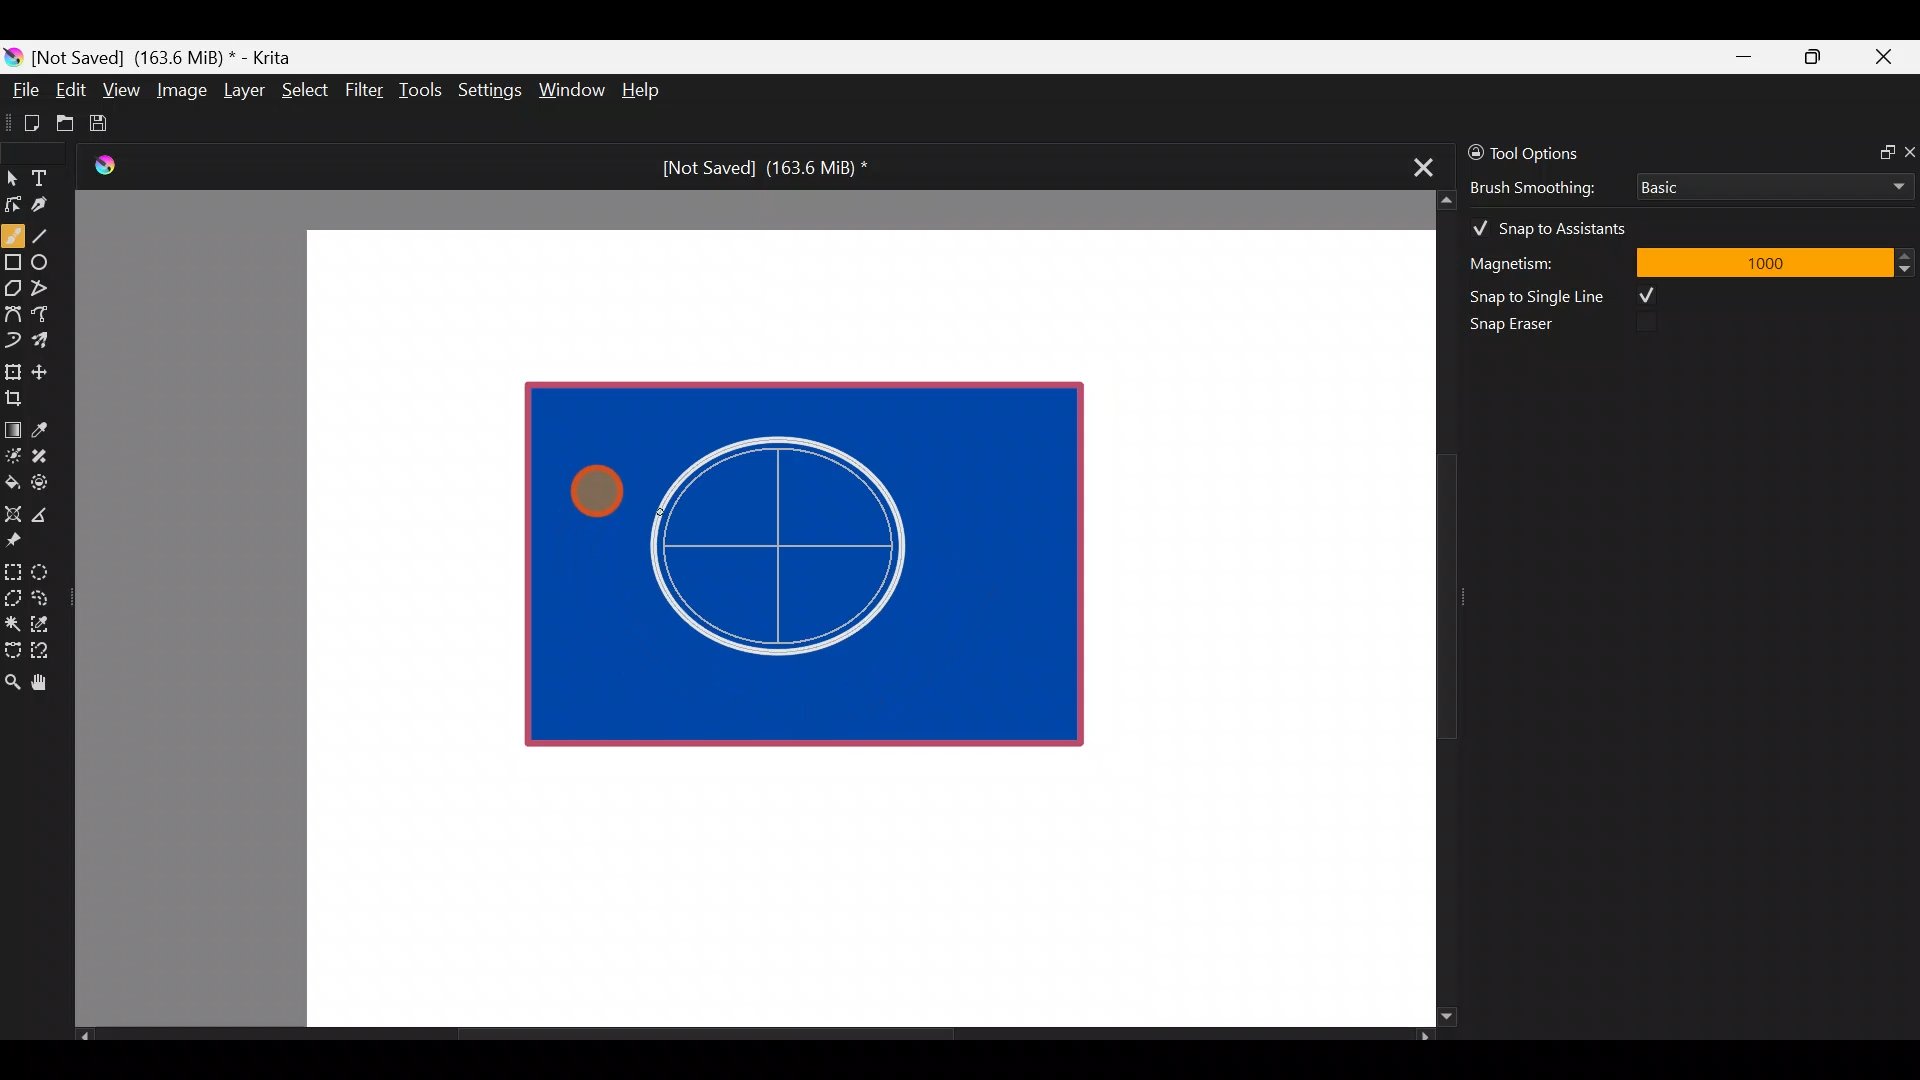  Describe the element at coordinates (46, 508) in the screenshot. I see `Measure the distance between two points` at that location.